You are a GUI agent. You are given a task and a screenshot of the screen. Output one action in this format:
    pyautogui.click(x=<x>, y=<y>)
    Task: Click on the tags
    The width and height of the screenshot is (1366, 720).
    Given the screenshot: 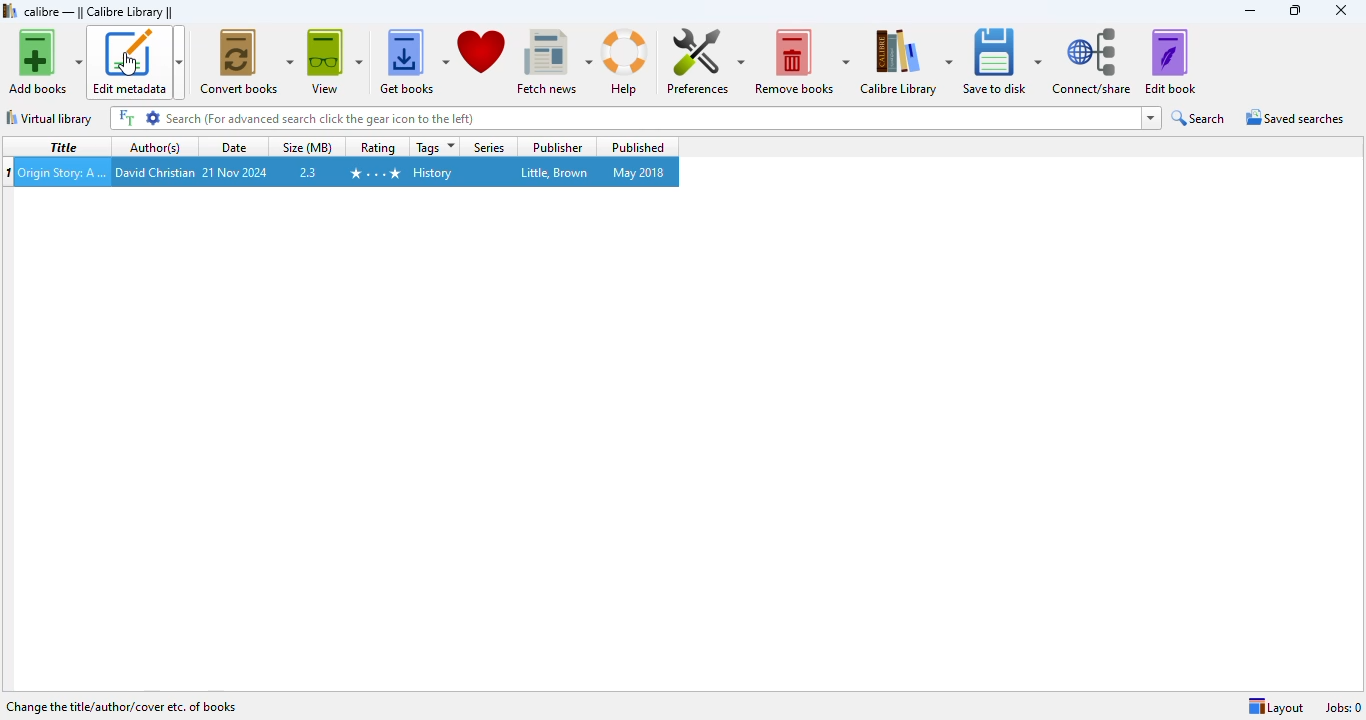 What is the action you would take?
    pyautogui.click(x=436, y=147)
    